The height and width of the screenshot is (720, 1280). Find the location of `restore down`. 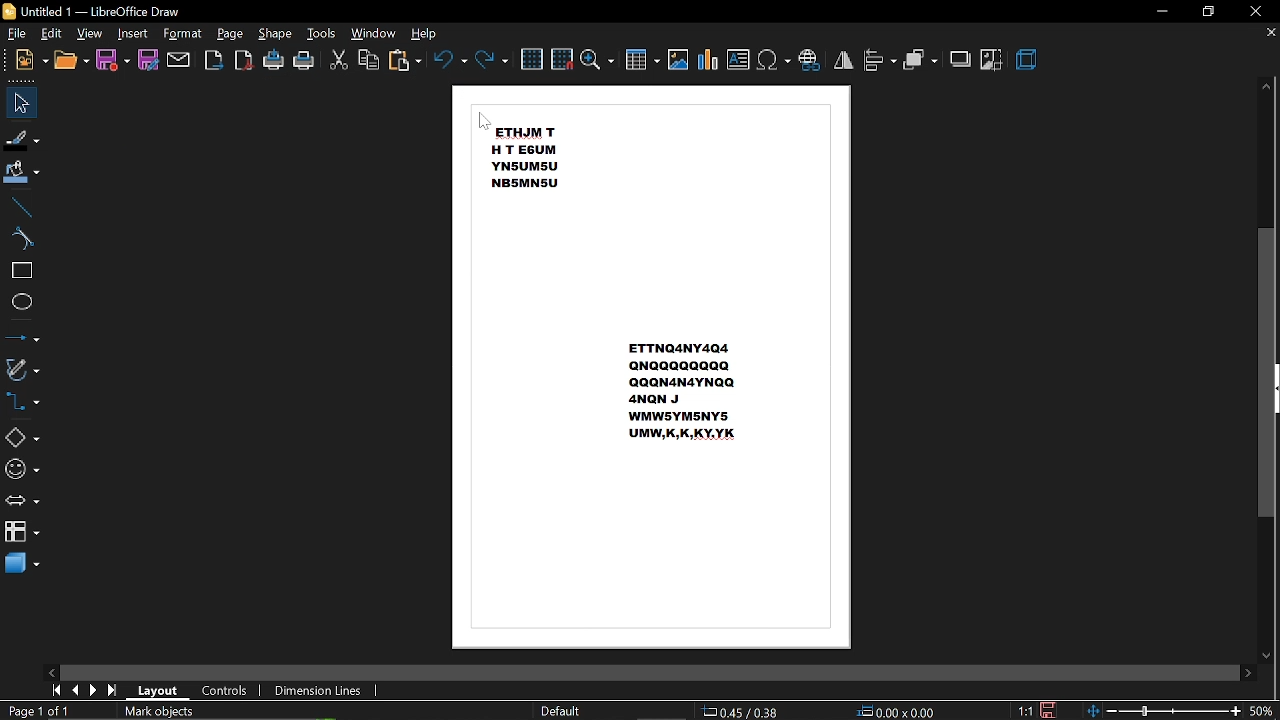

restore down is located at coordinates (1209, 13).